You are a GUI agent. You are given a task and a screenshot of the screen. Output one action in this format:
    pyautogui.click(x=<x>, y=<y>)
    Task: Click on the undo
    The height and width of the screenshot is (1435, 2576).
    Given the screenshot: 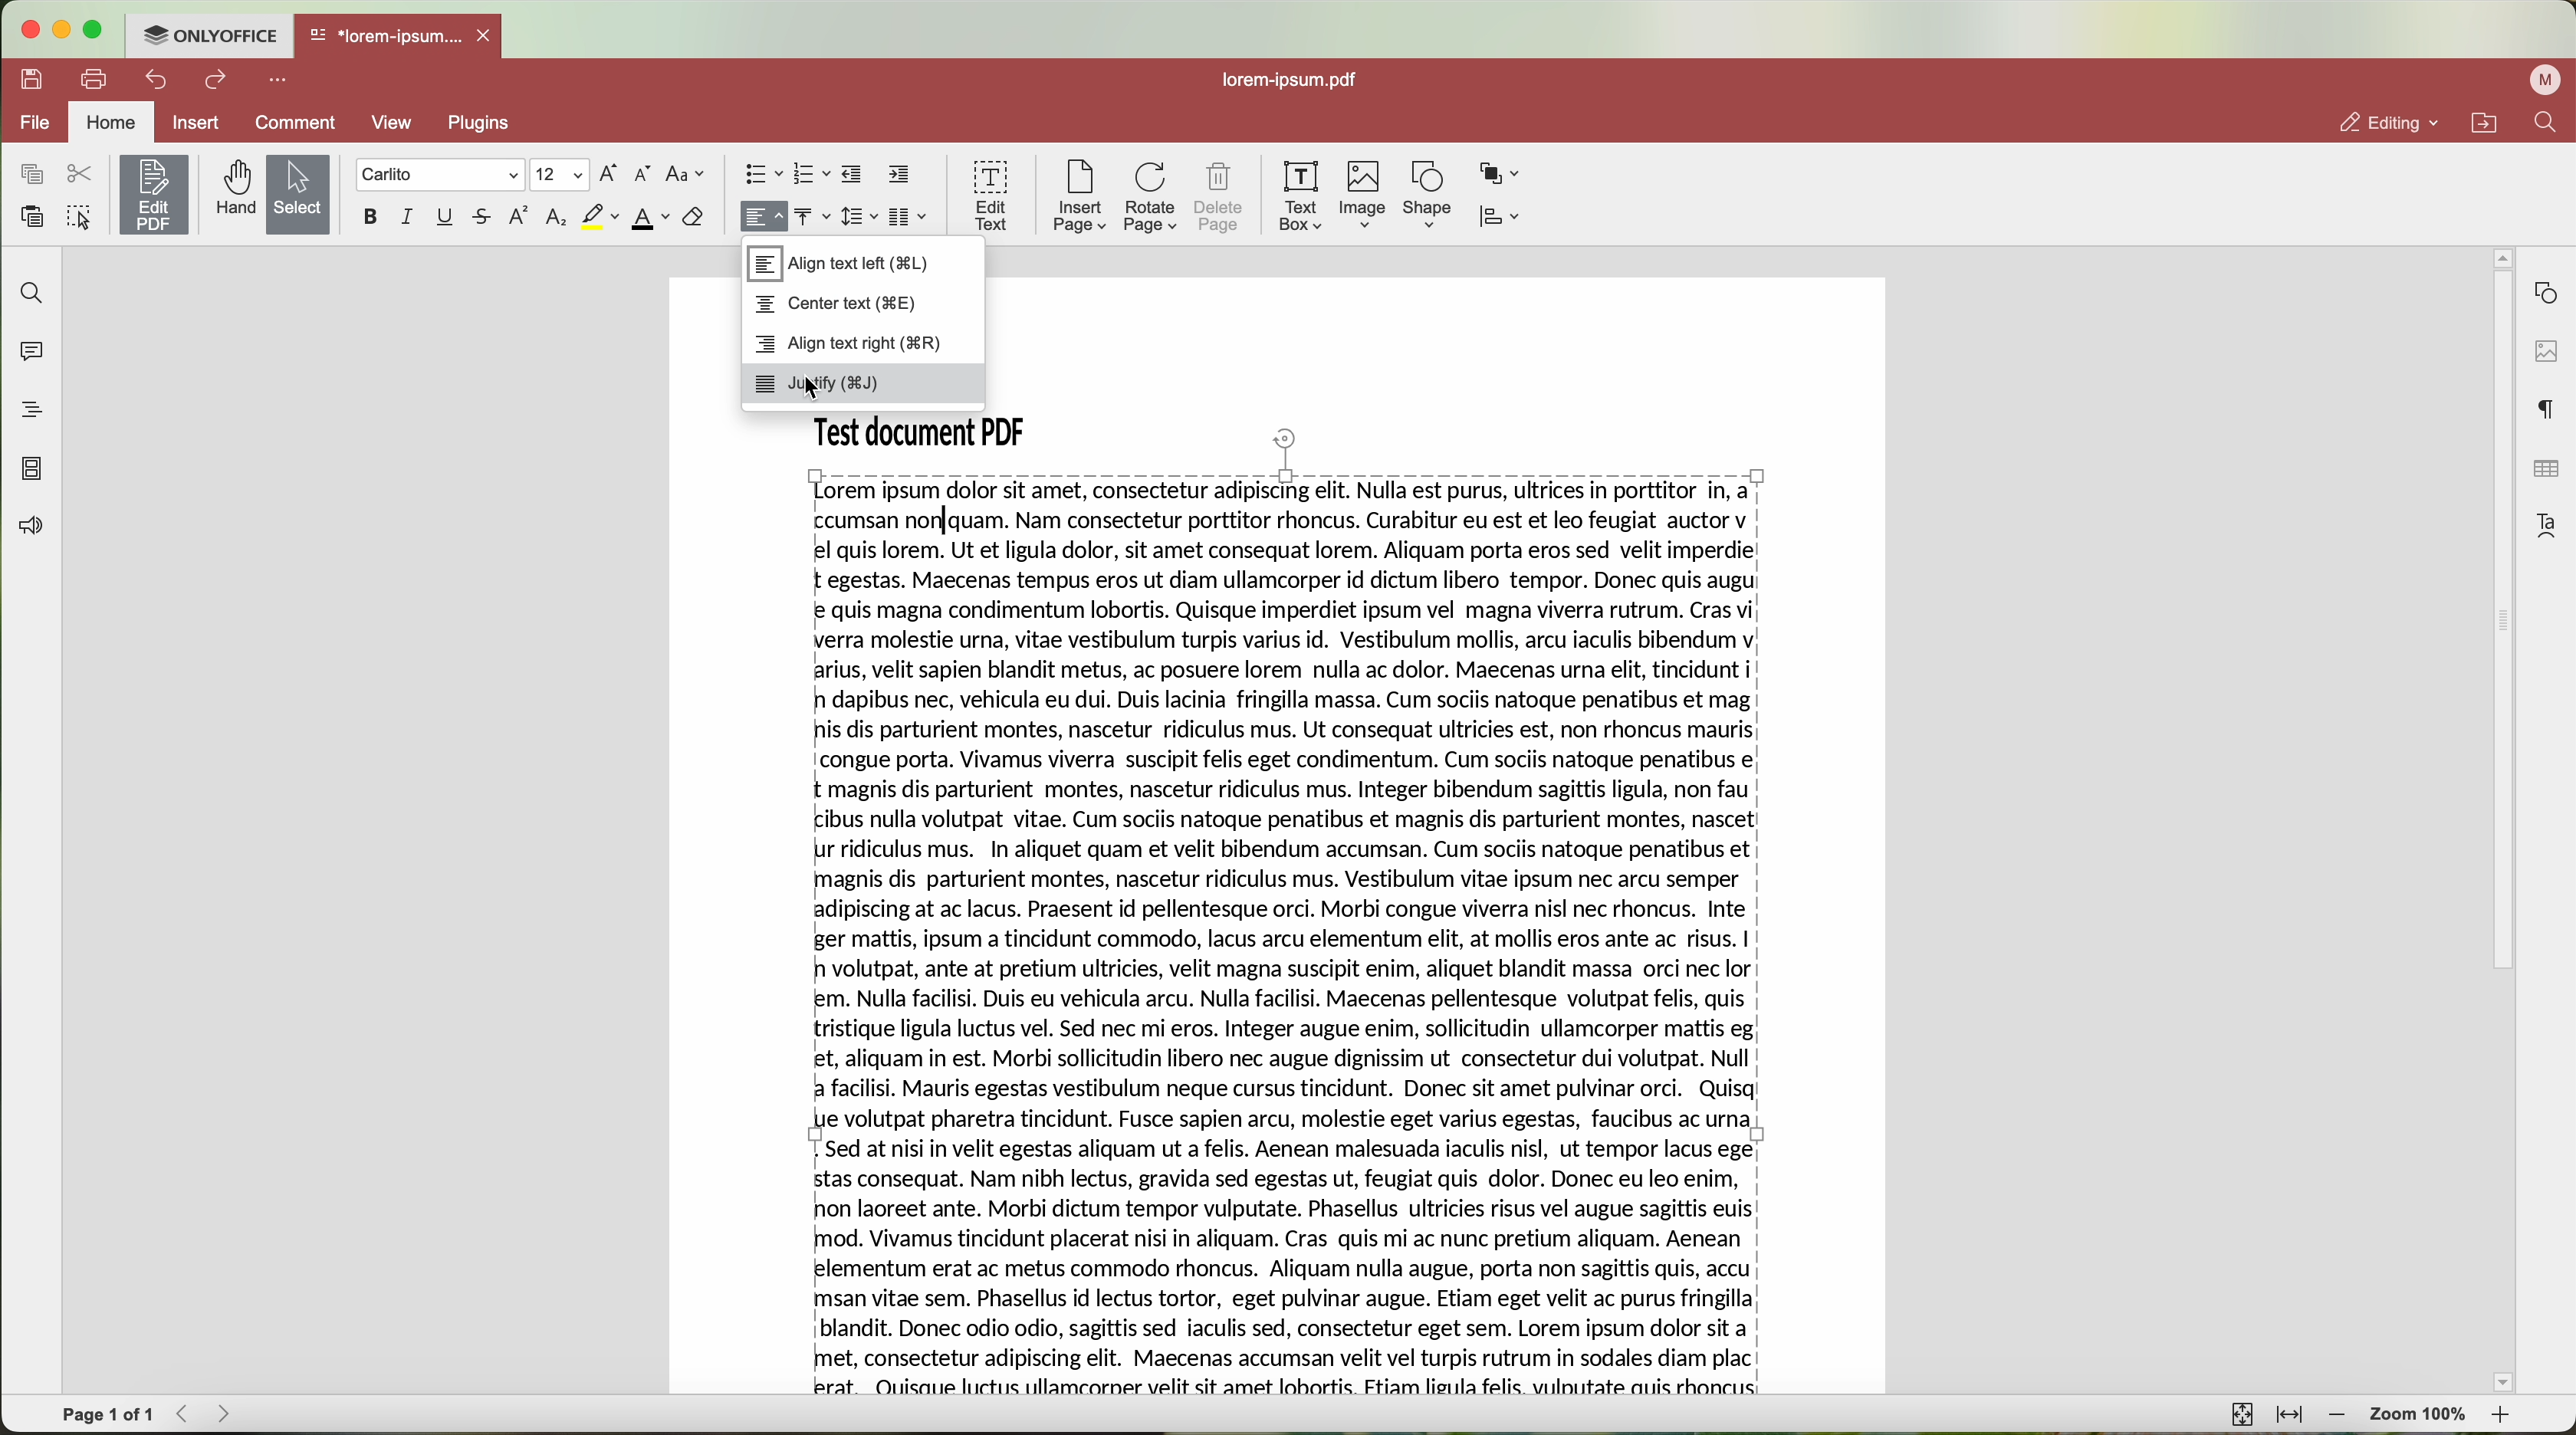 What is the action you would take?
    pyautogui.click(x=159, y=80)
    